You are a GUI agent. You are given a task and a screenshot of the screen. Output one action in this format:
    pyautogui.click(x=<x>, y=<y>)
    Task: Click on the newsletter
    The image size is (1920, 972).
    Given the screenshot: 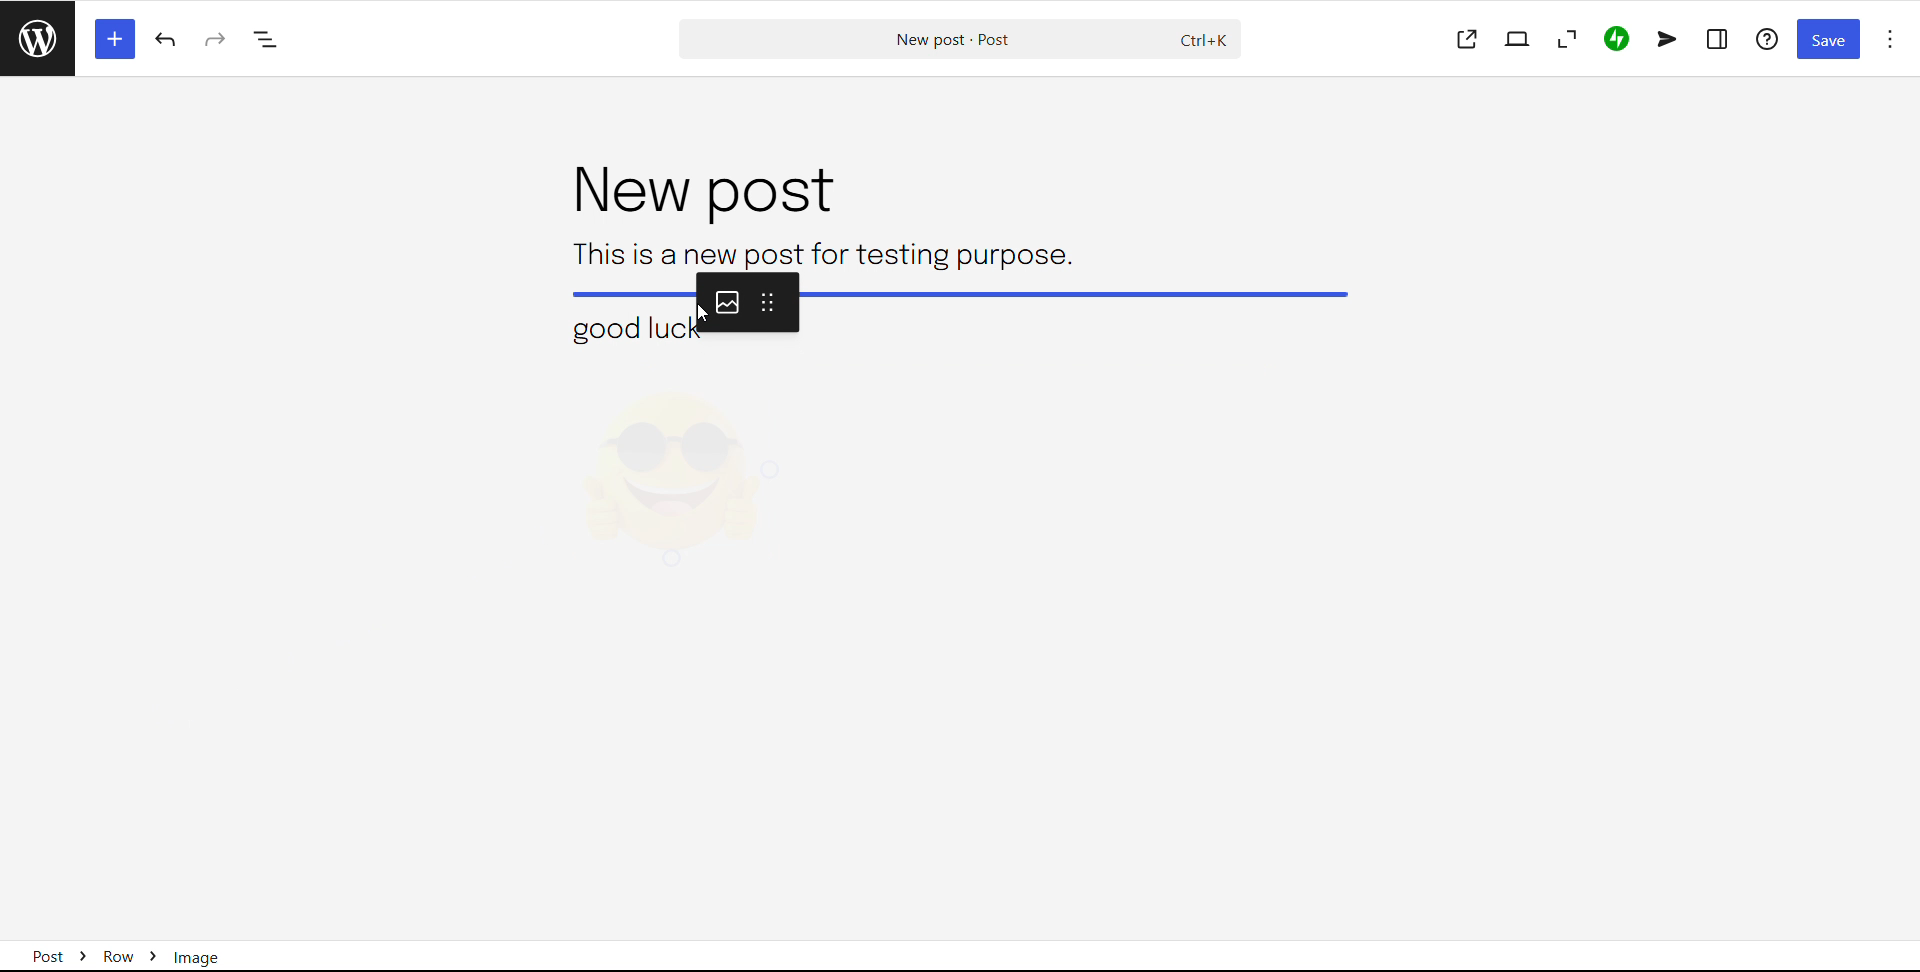 What is the action you would take?
    pyautogui.click(x=1667, y=39)
    